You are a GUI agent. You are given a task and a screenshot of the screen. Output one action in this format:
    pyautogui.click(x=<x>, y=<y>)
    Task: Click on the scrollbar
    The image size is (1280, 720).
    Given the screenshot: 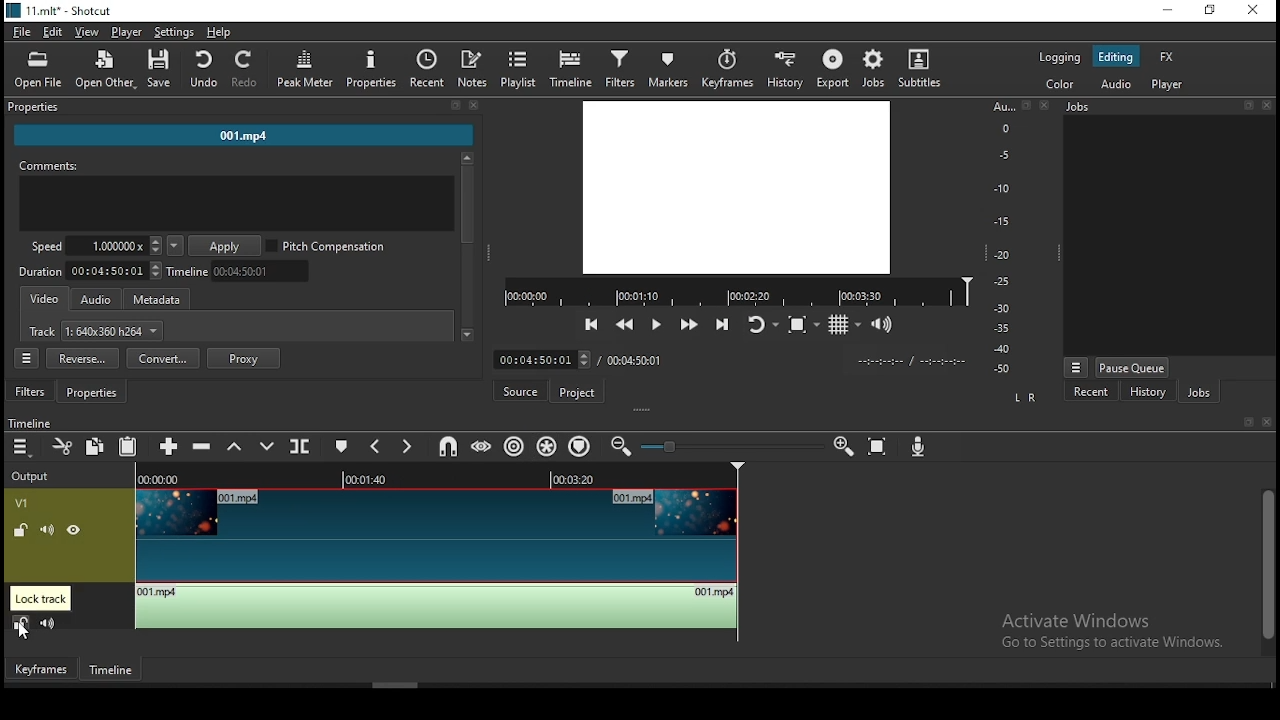 What is the action you would take?
    pyautogui.click(x=1266, y=567)
    